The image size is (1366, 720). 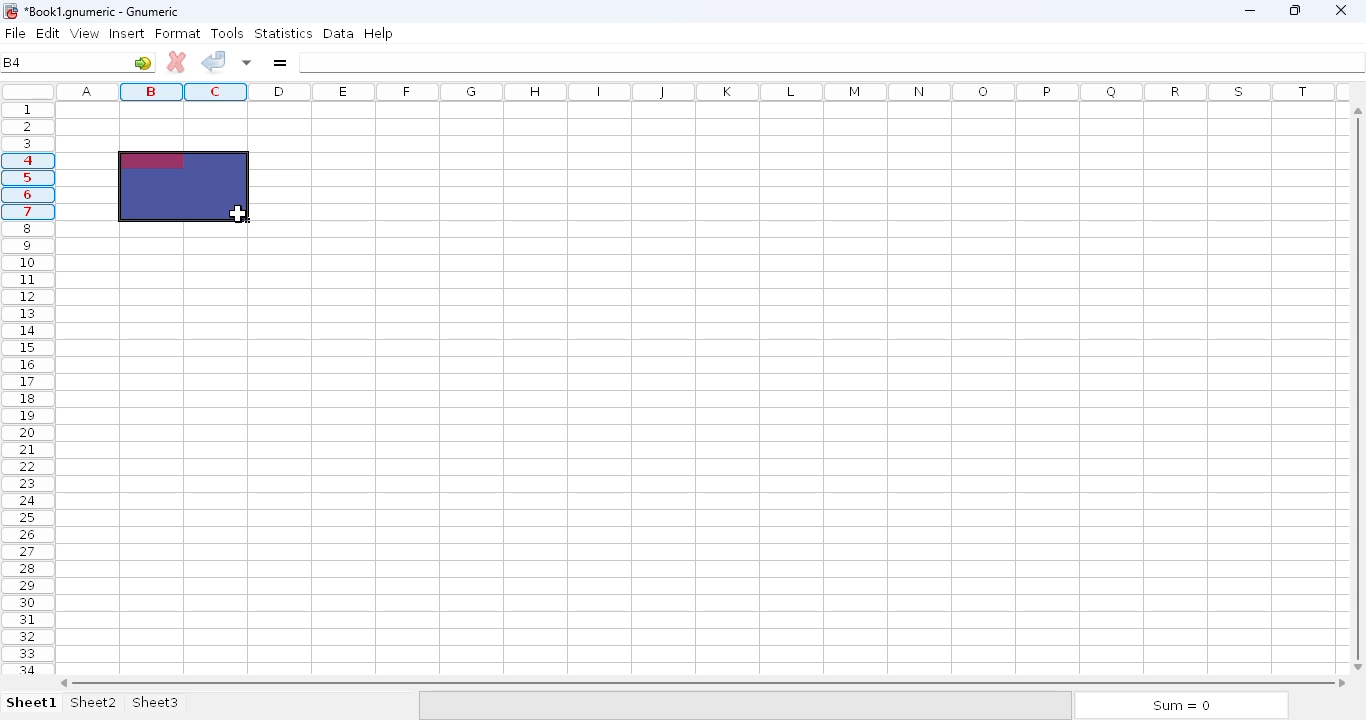 I want to click on cancel change, so click(x=176, y=62).